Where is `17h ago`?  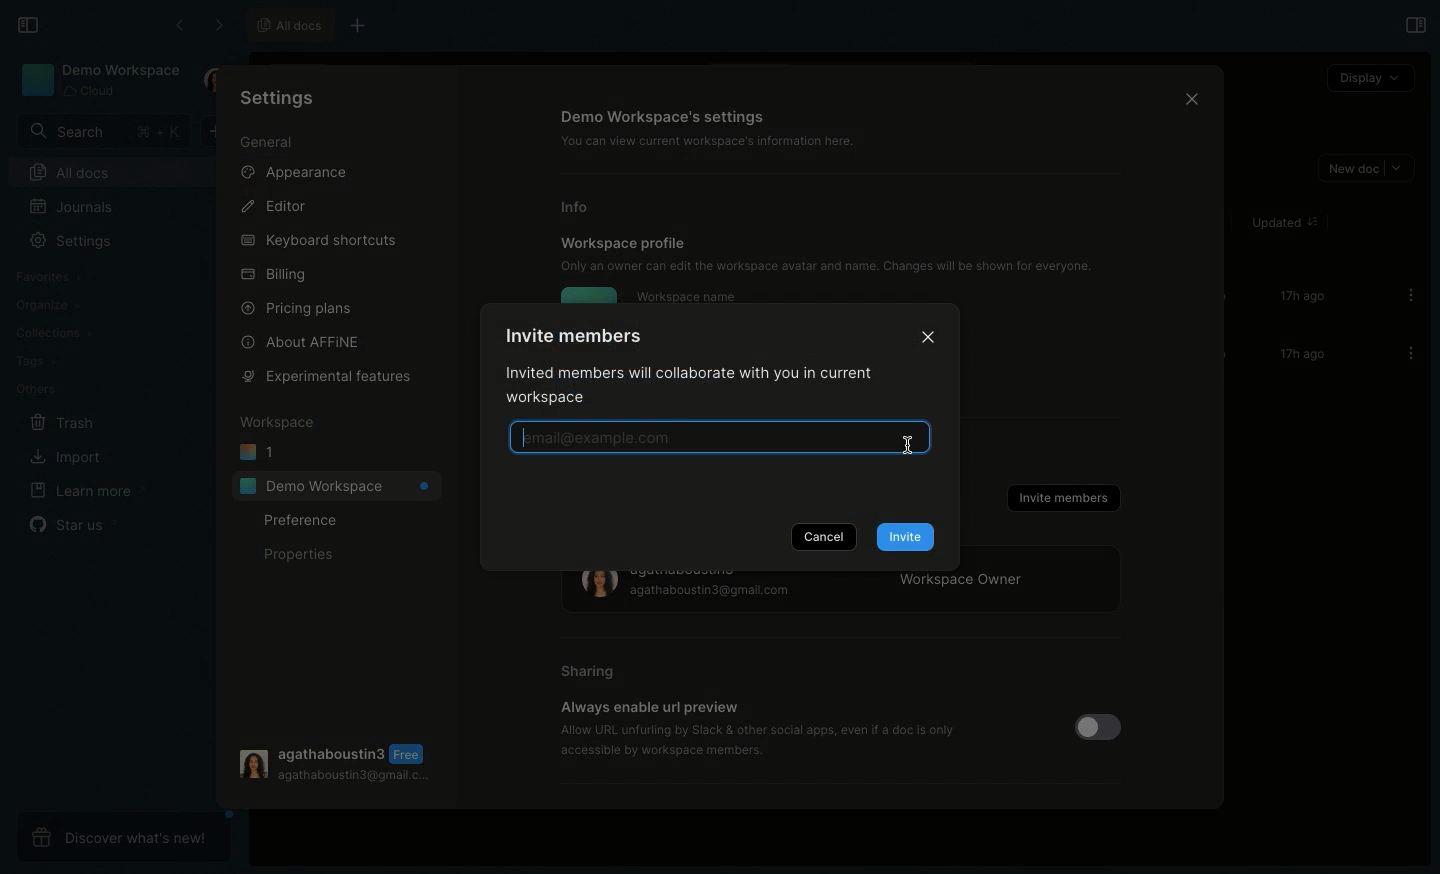 17h ago is located at coordinates (1299, 355).